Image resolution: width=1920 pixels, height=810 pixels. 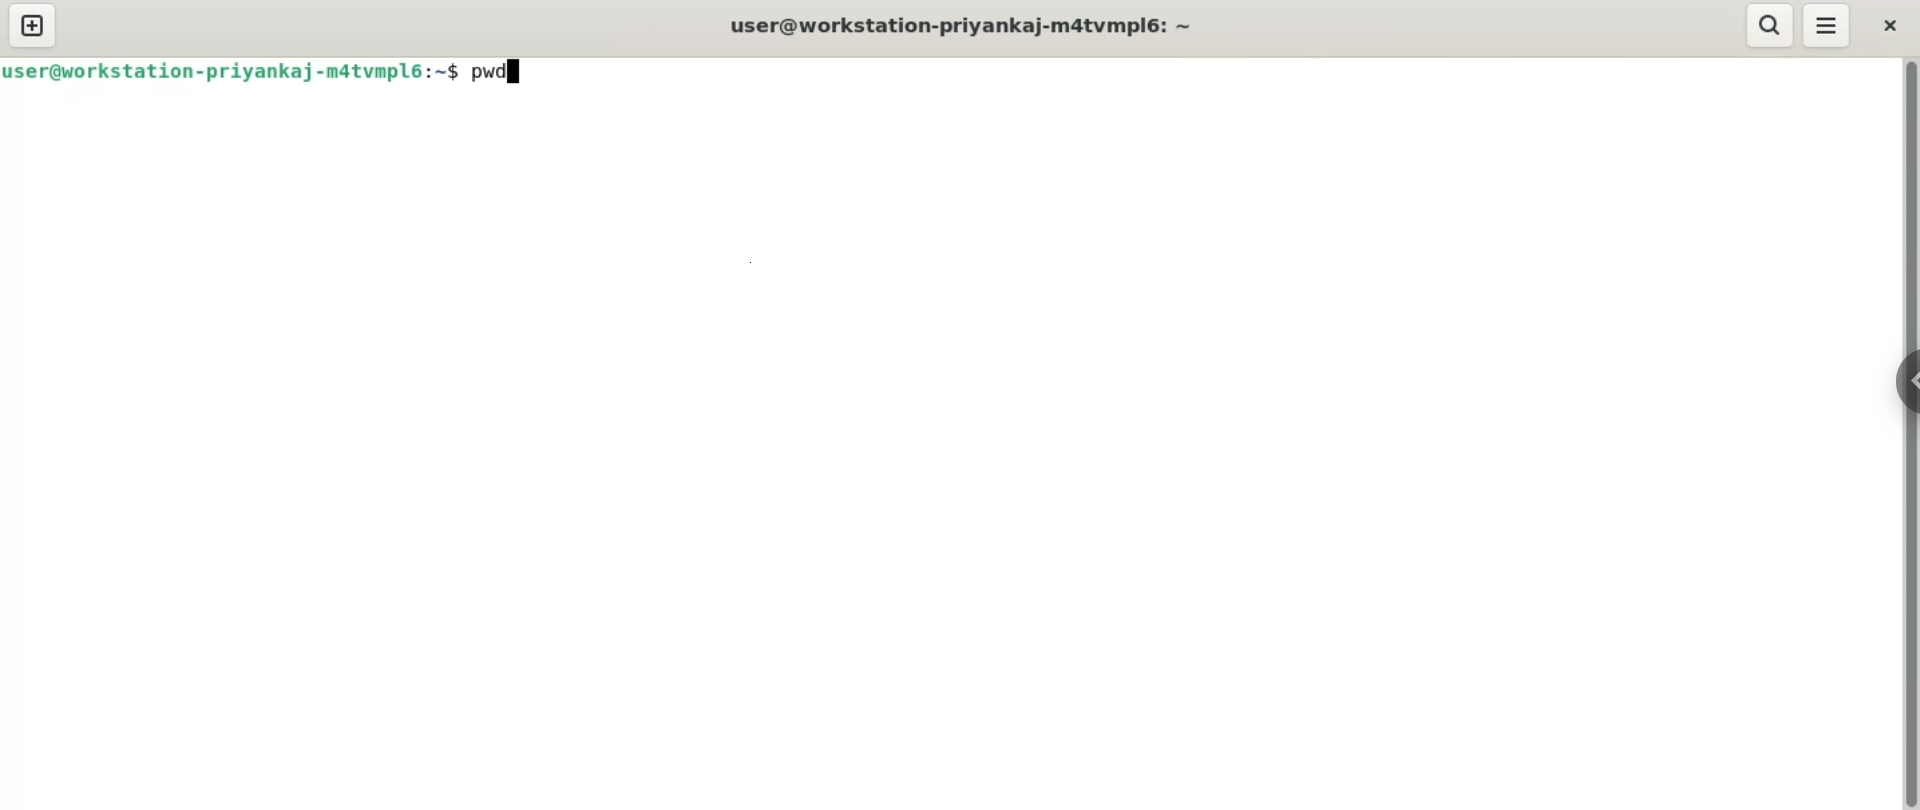 What do you see at coordinates (1889, 26) in the screenshot?
I see `close` at bounding box center [1889, 26].